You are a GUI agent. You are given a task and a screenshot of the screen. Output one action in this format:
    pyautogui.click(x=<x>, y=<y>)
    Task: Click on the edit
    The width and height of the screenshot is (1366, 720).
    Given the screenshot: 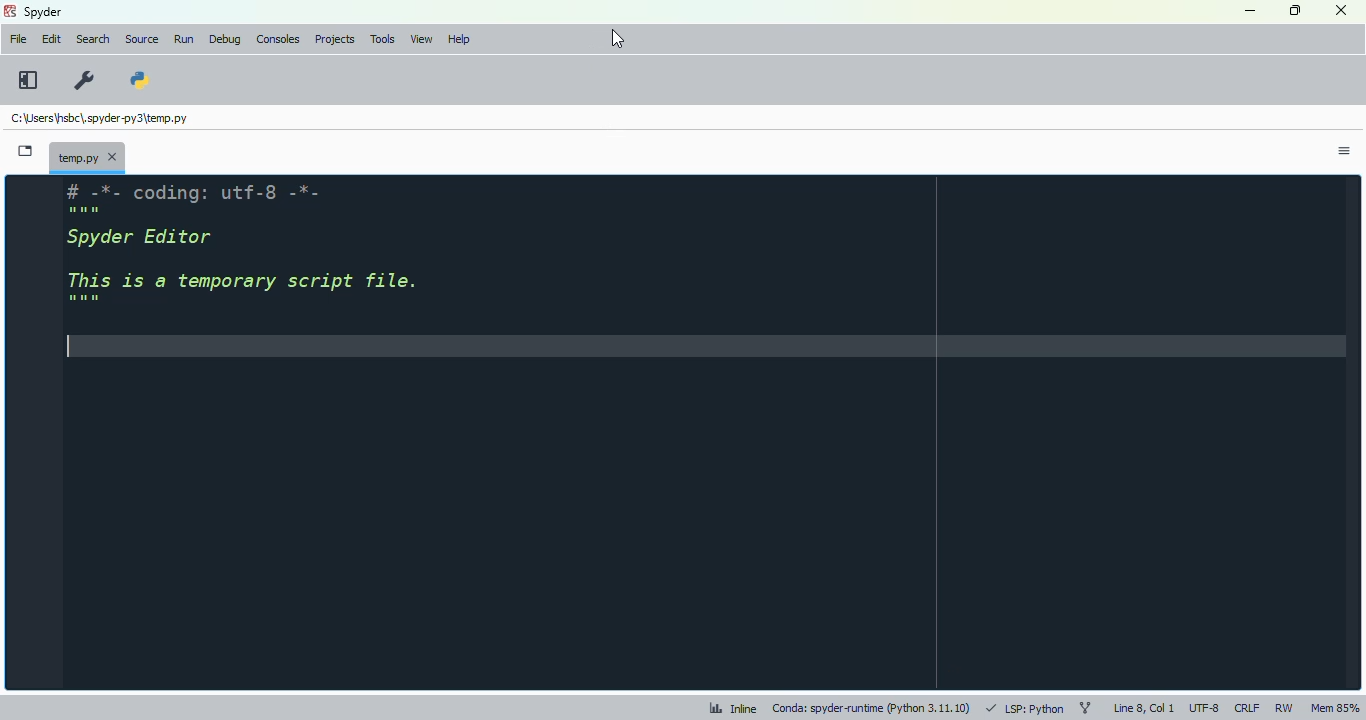 What is the action you would take?
    pyautogui.click(x=52, y=39)
    